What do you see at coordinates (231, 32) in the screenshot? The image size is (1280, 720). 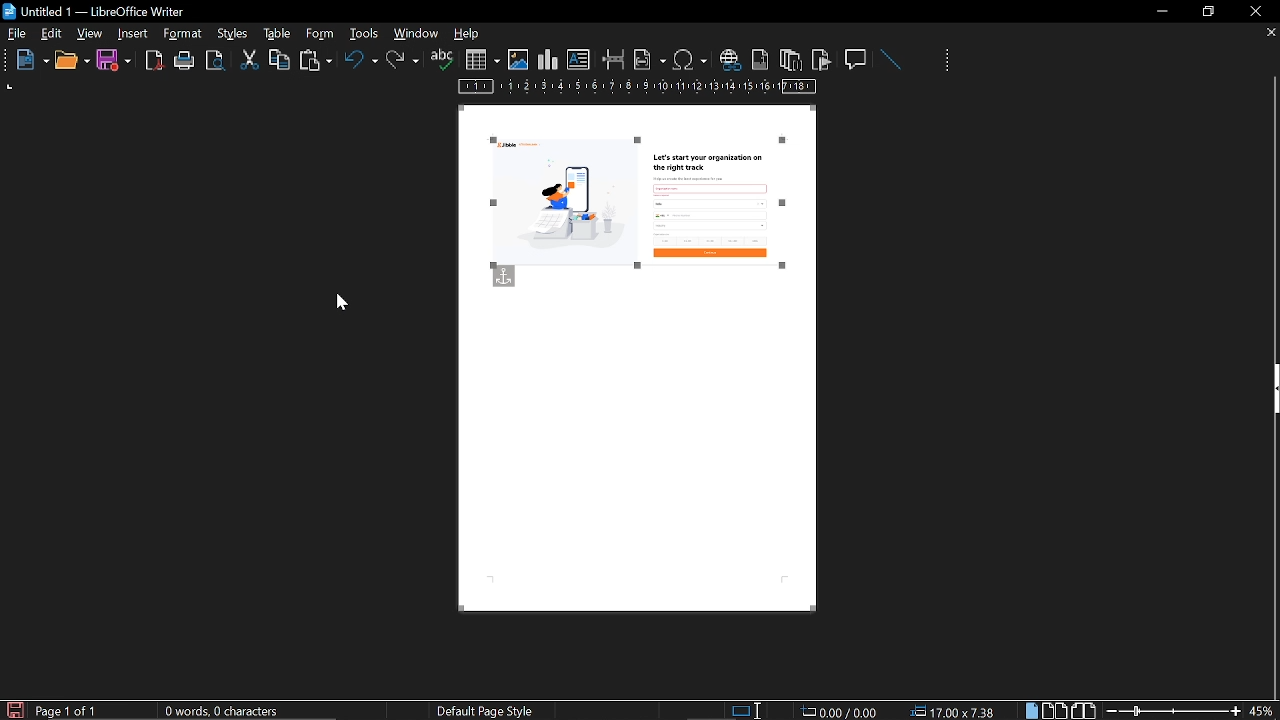 I see `format` at bounding box center [231, 32].